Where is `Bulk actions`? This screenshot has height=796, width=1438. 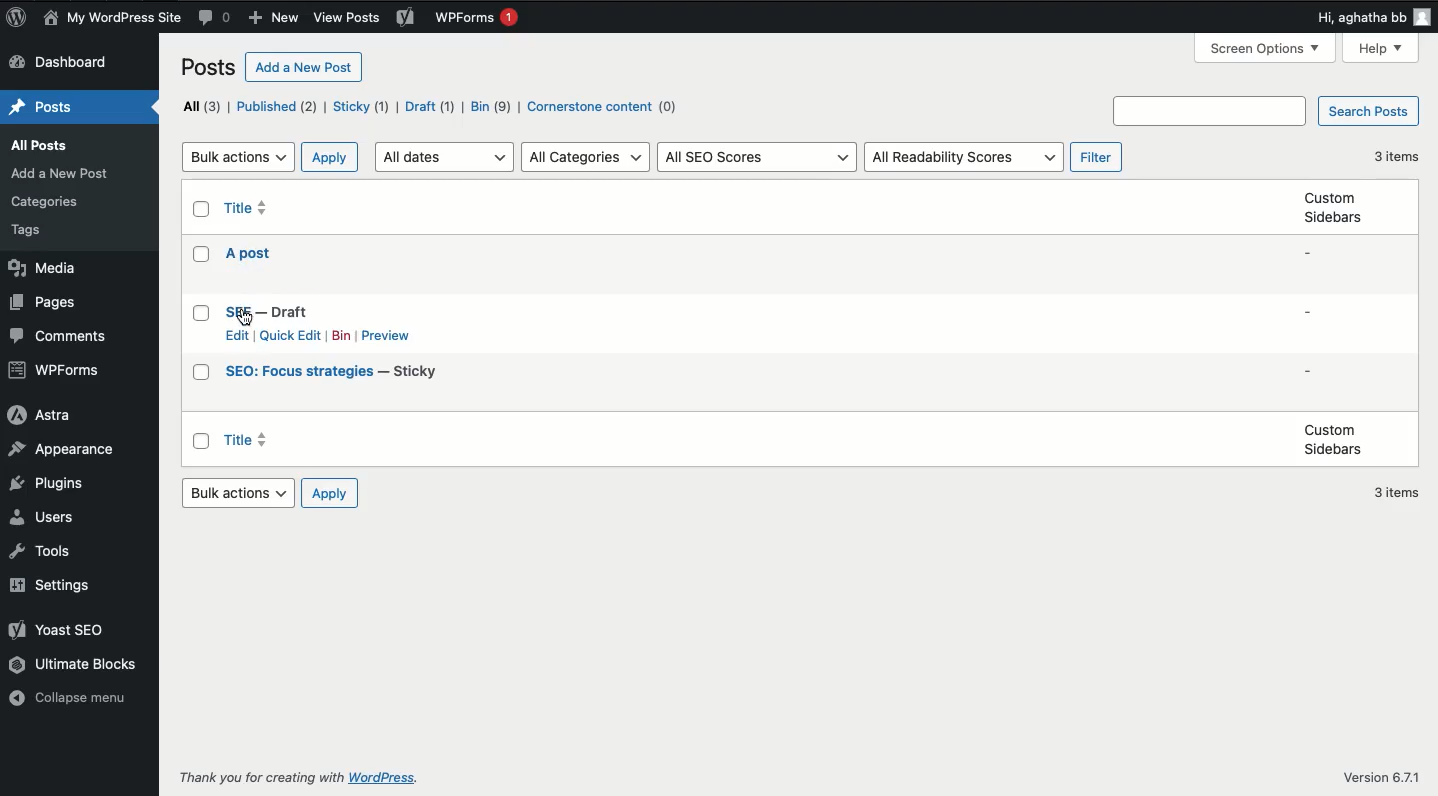 Bulk actions is located at coordinates (238, 156).